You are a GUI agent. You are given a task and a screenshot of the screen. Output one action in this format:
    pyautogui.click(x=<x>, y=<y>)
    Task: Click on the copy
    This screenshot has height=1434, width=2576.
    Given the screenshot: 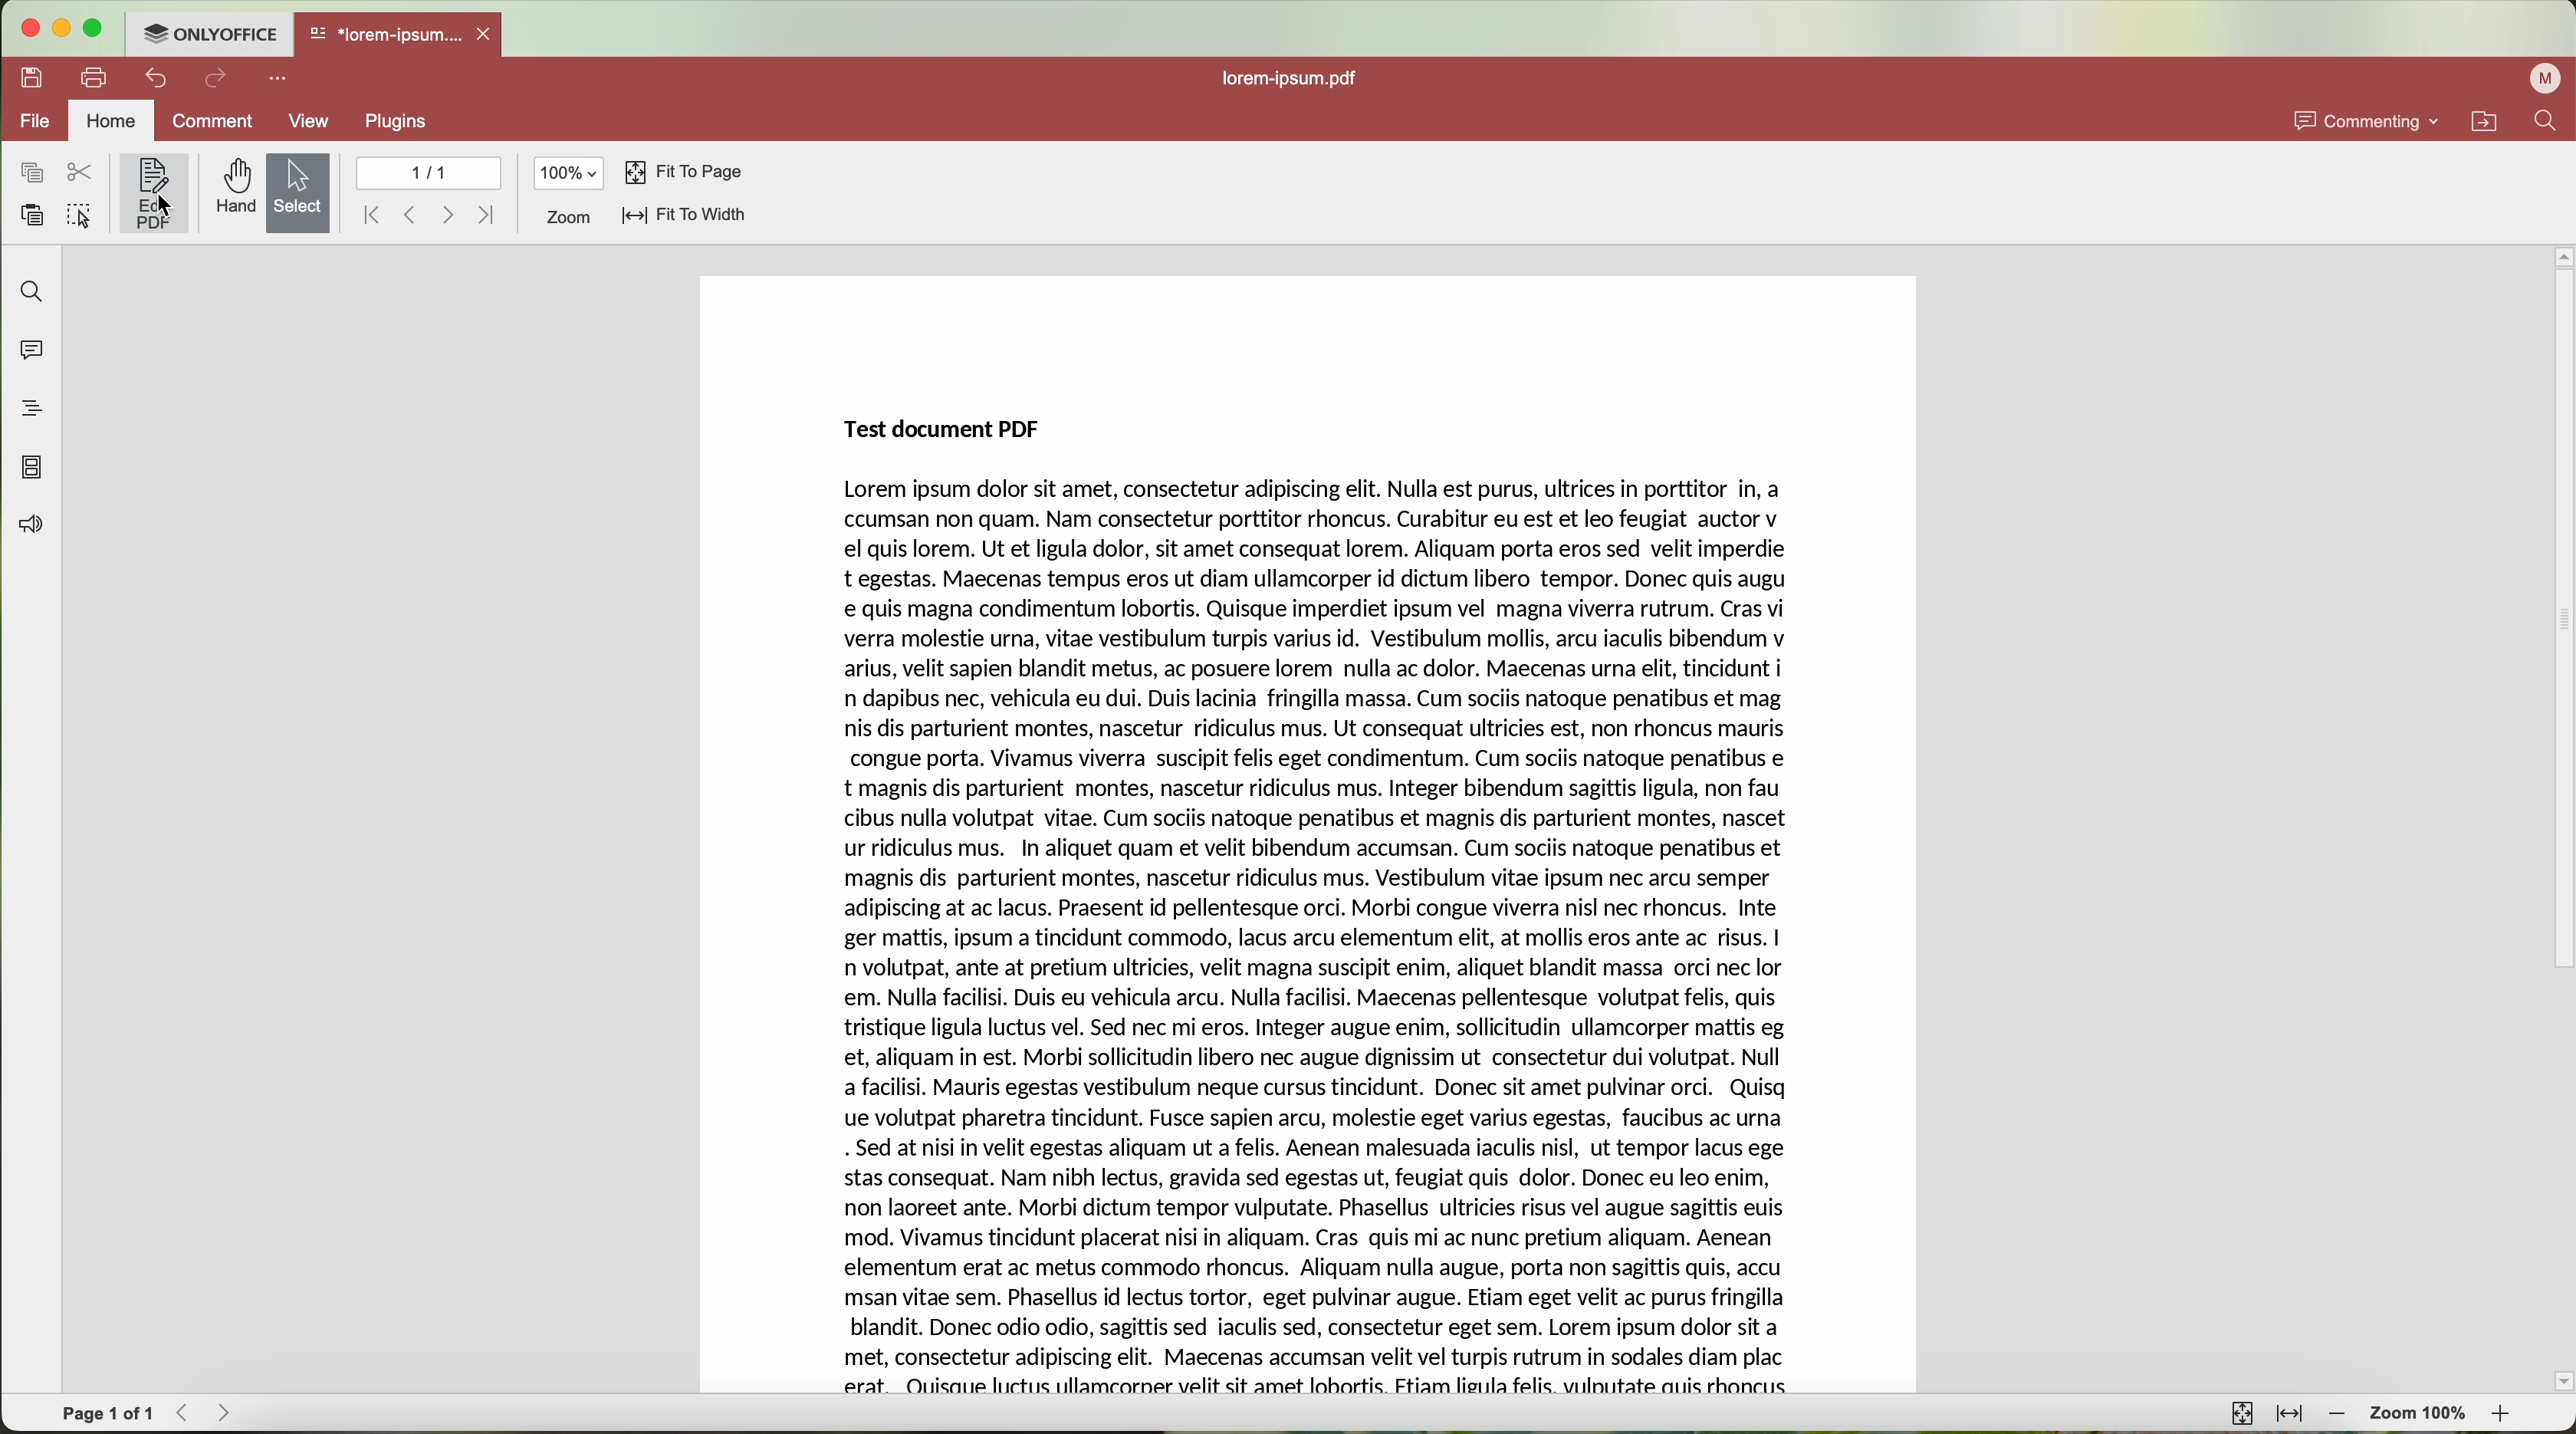 What is the action you would take?
    pyautogui.click(x=31, y=173)
    